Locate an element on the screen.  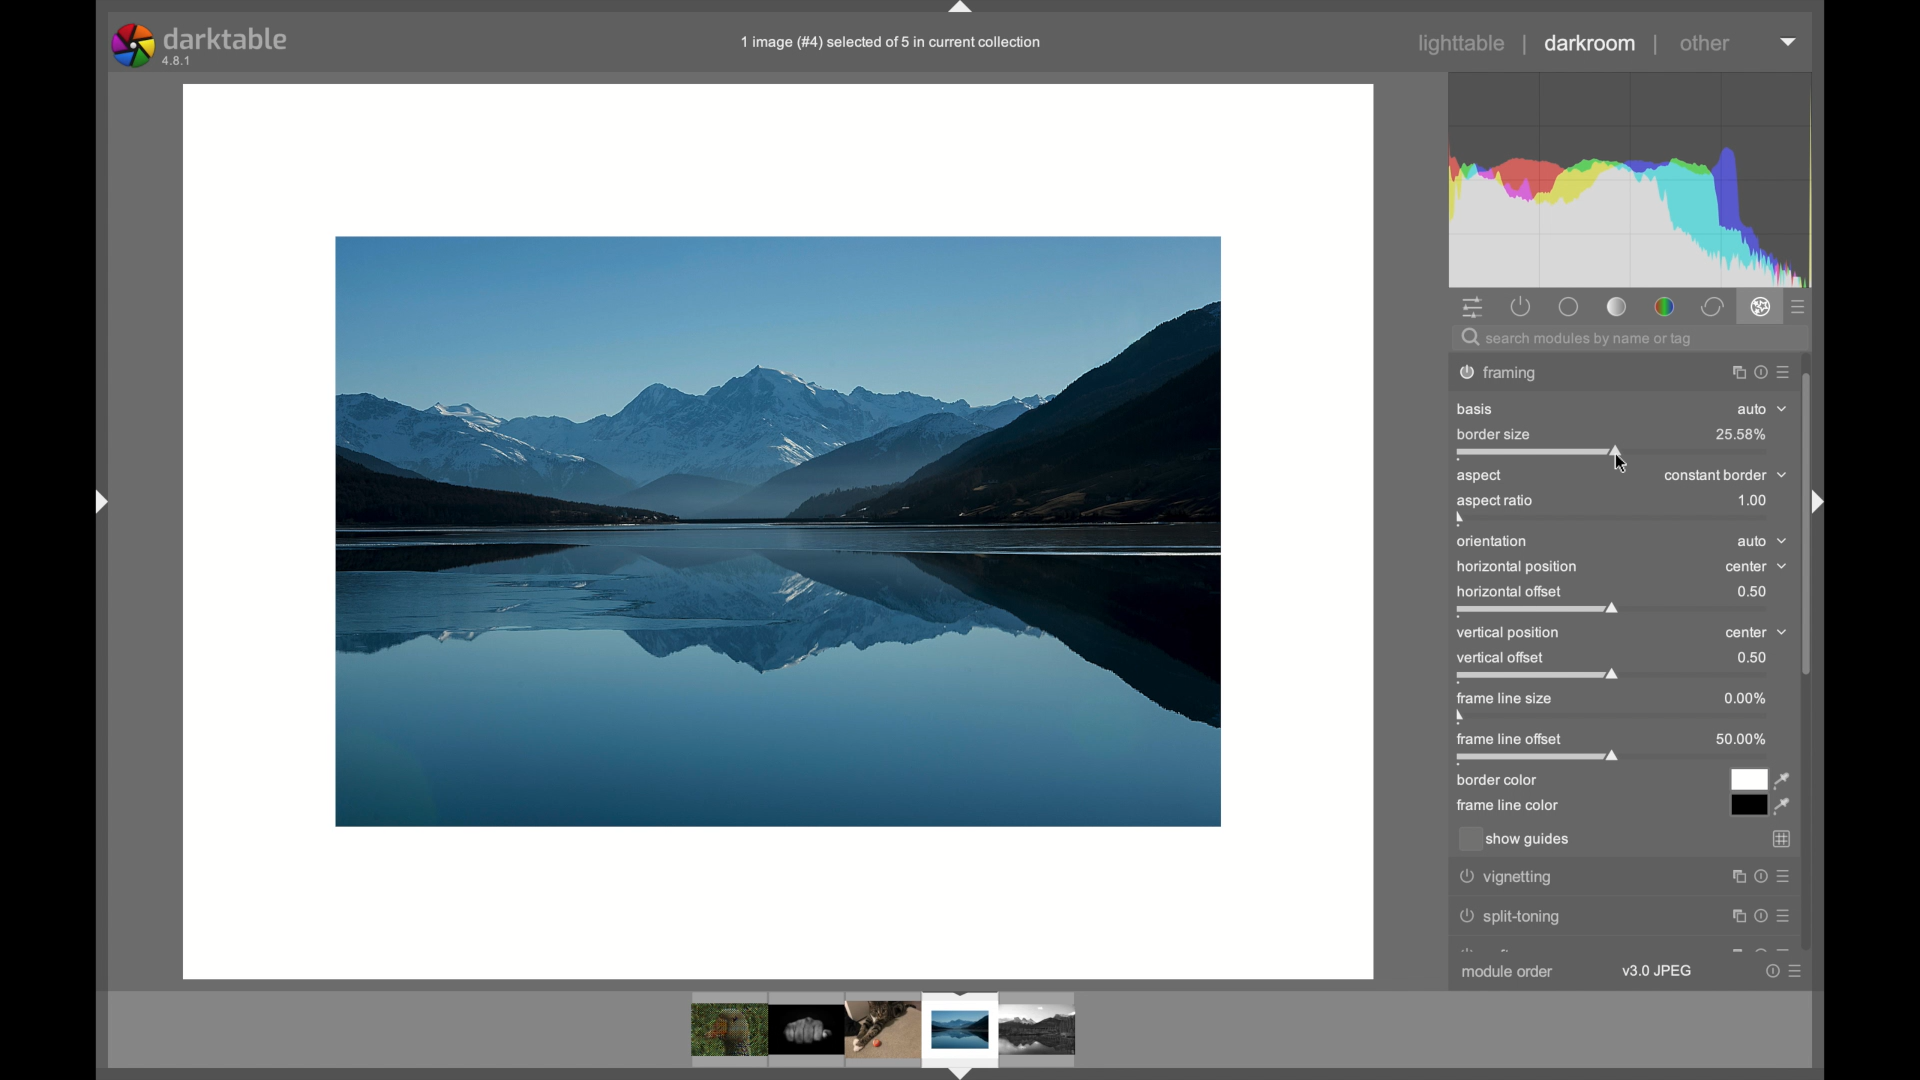
1.0 is located at coordinates (1754, 502).